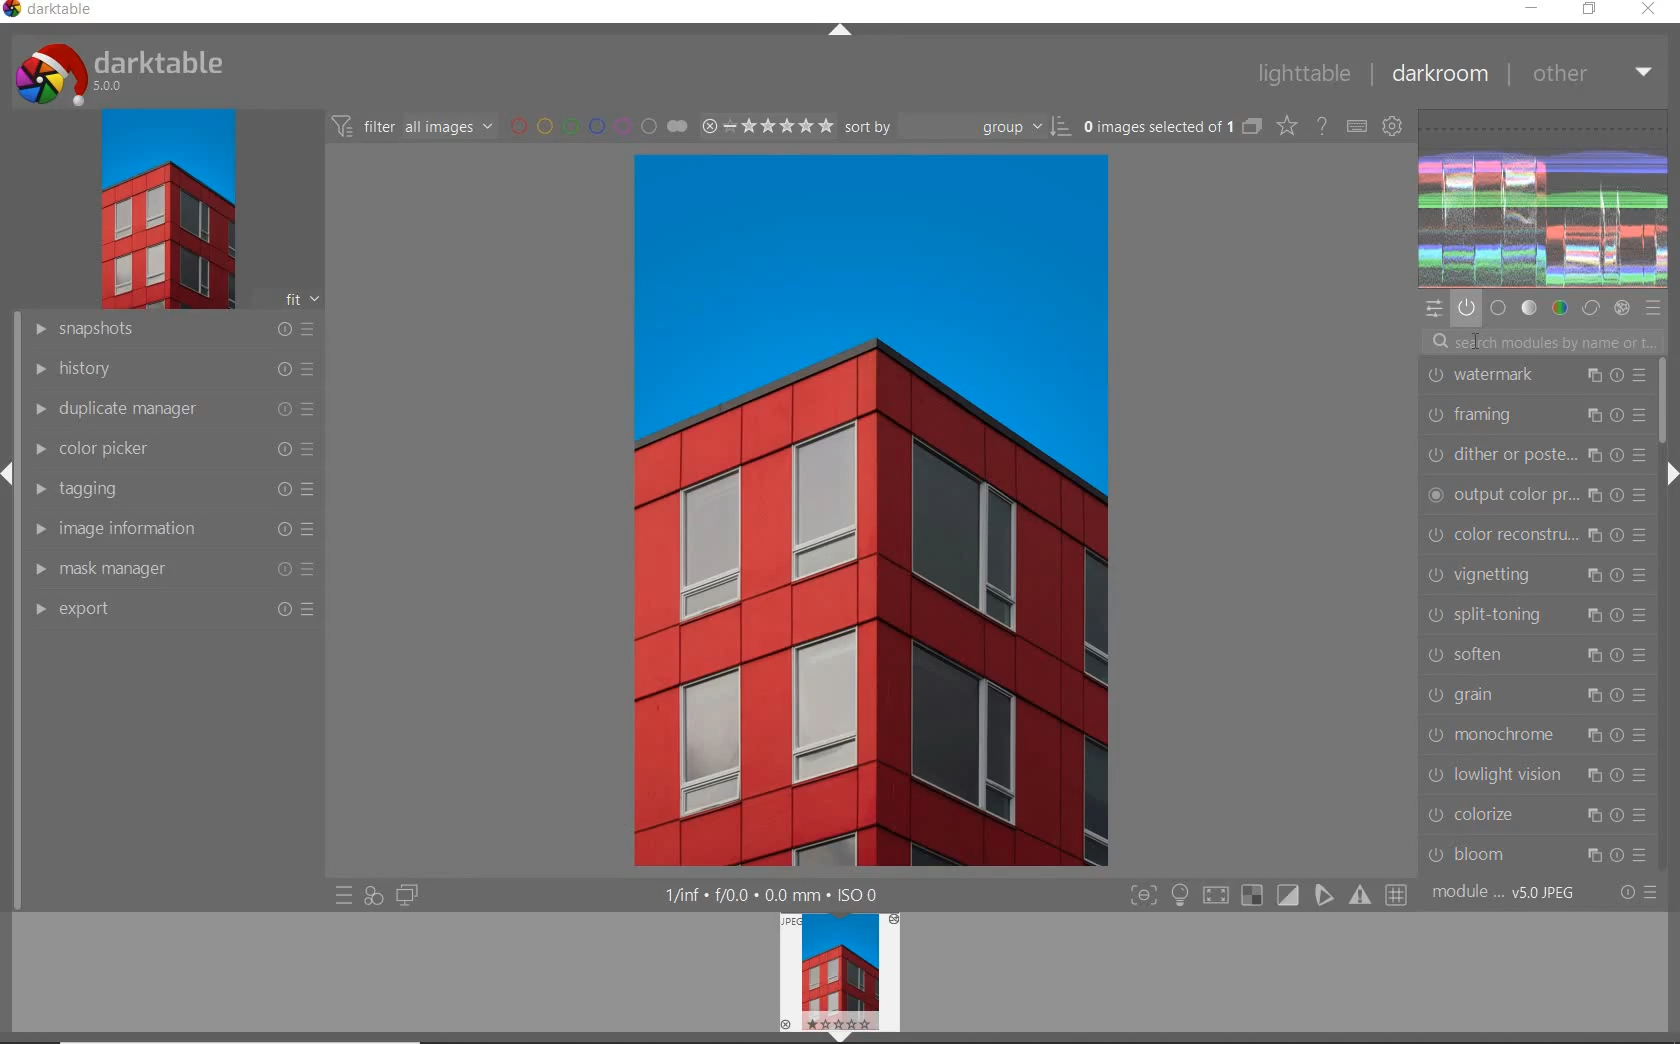 The width and height of the screenshot is (1680, 1044). I want to click on quick access for applying any of your style, so click(373, 896).